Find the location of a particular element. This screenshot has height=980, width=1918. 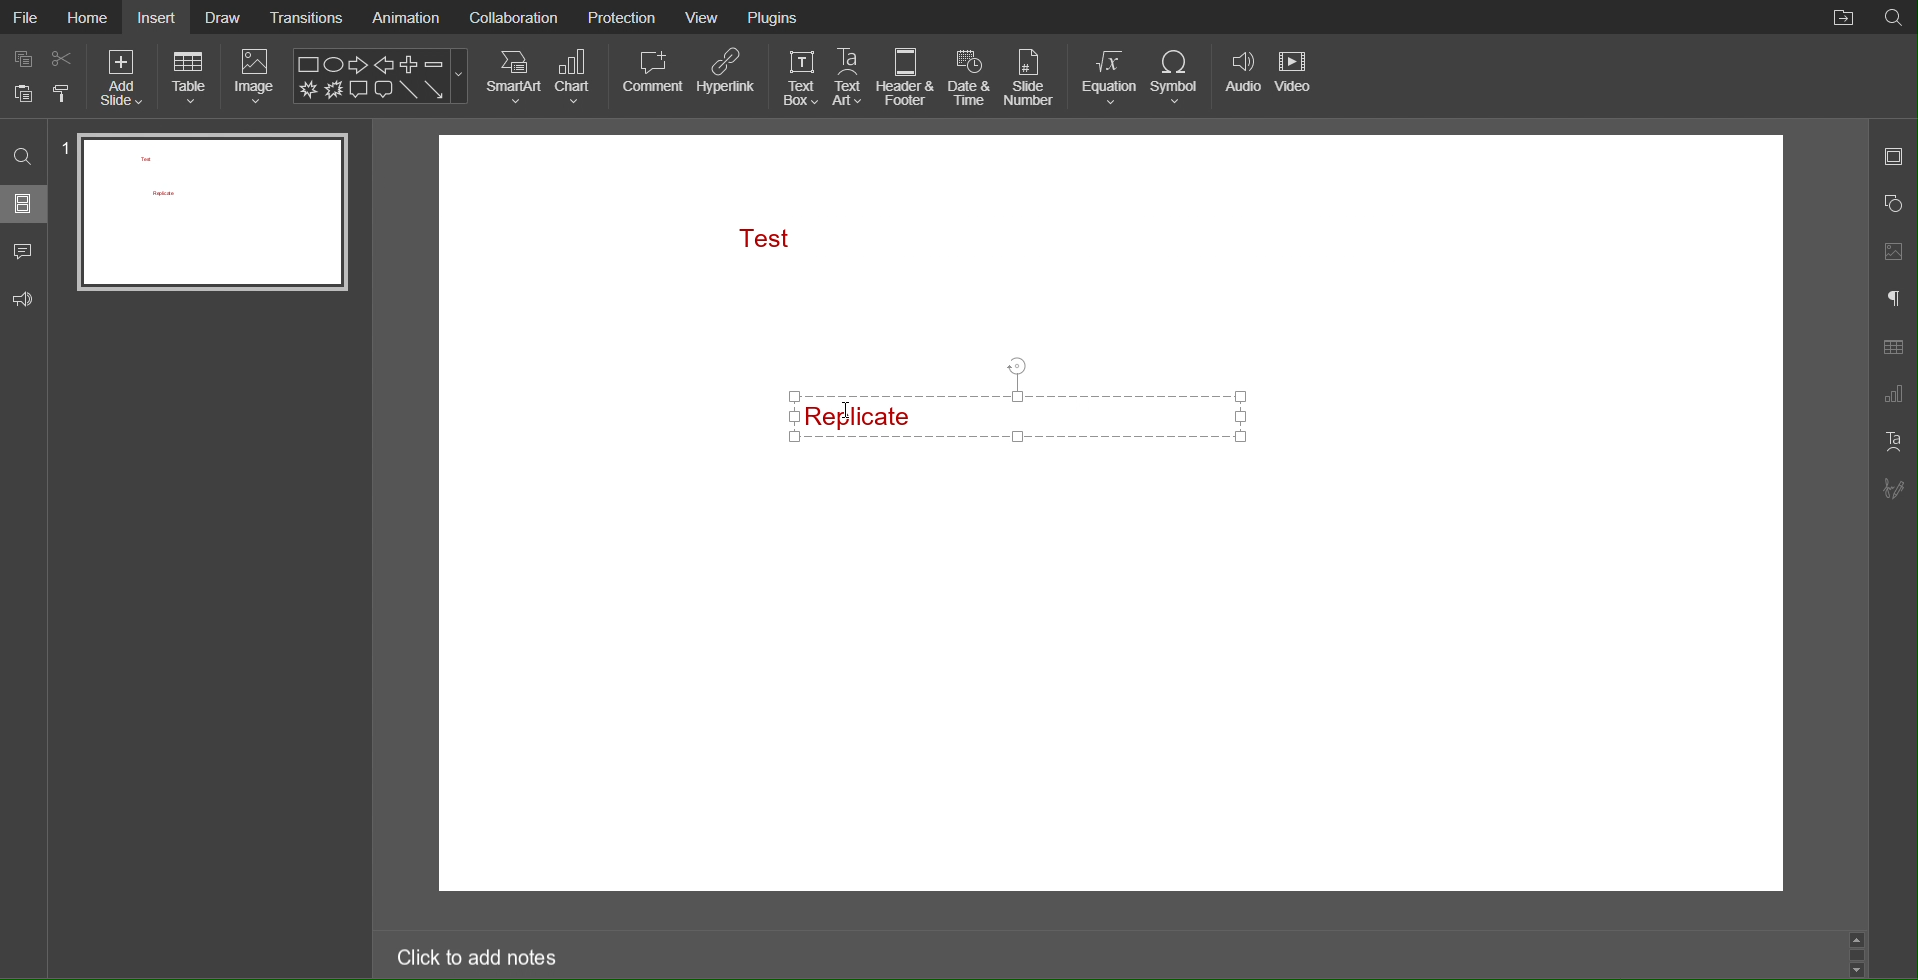

Graph Settings is located at coordinates (1892, 395).